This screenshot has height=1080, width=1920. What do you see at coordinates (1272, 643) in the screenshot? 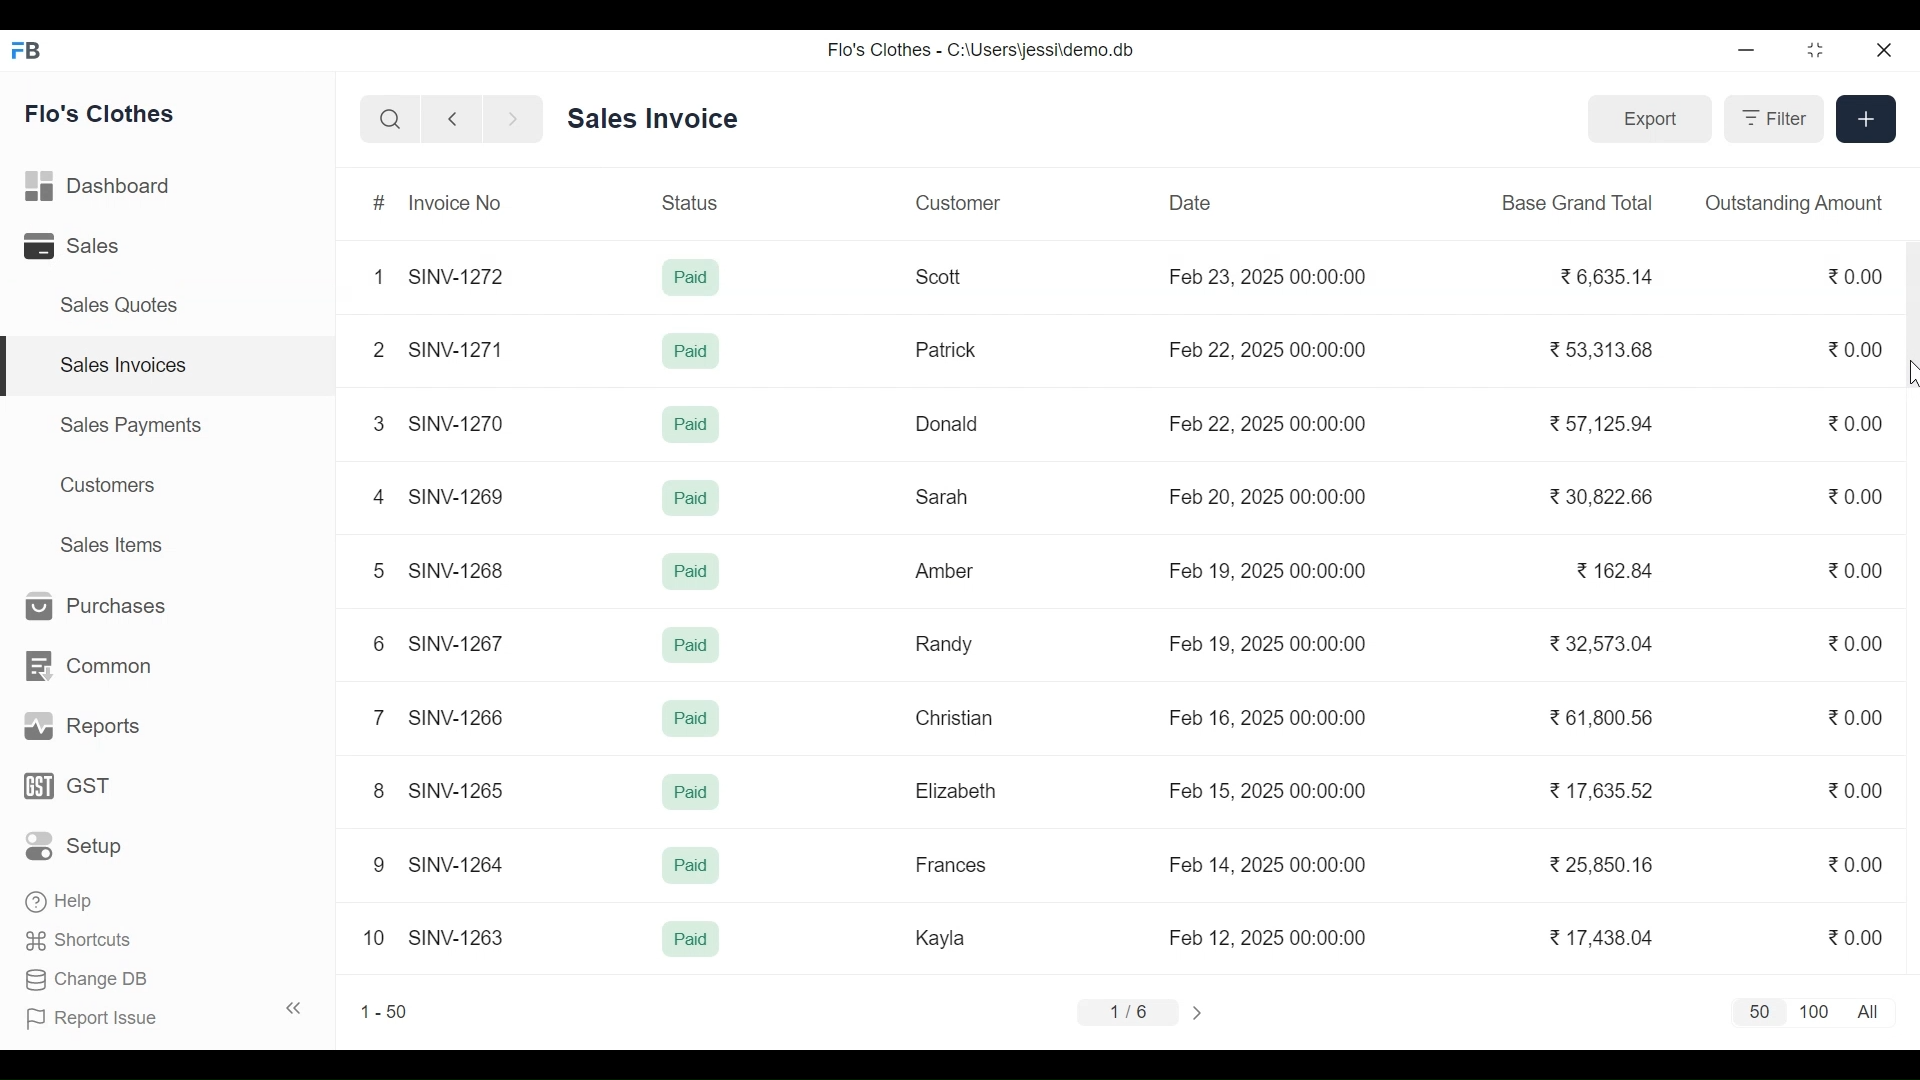
I see `Feb 19, 2025 00:00:00` at bounding box center [1272, 643].